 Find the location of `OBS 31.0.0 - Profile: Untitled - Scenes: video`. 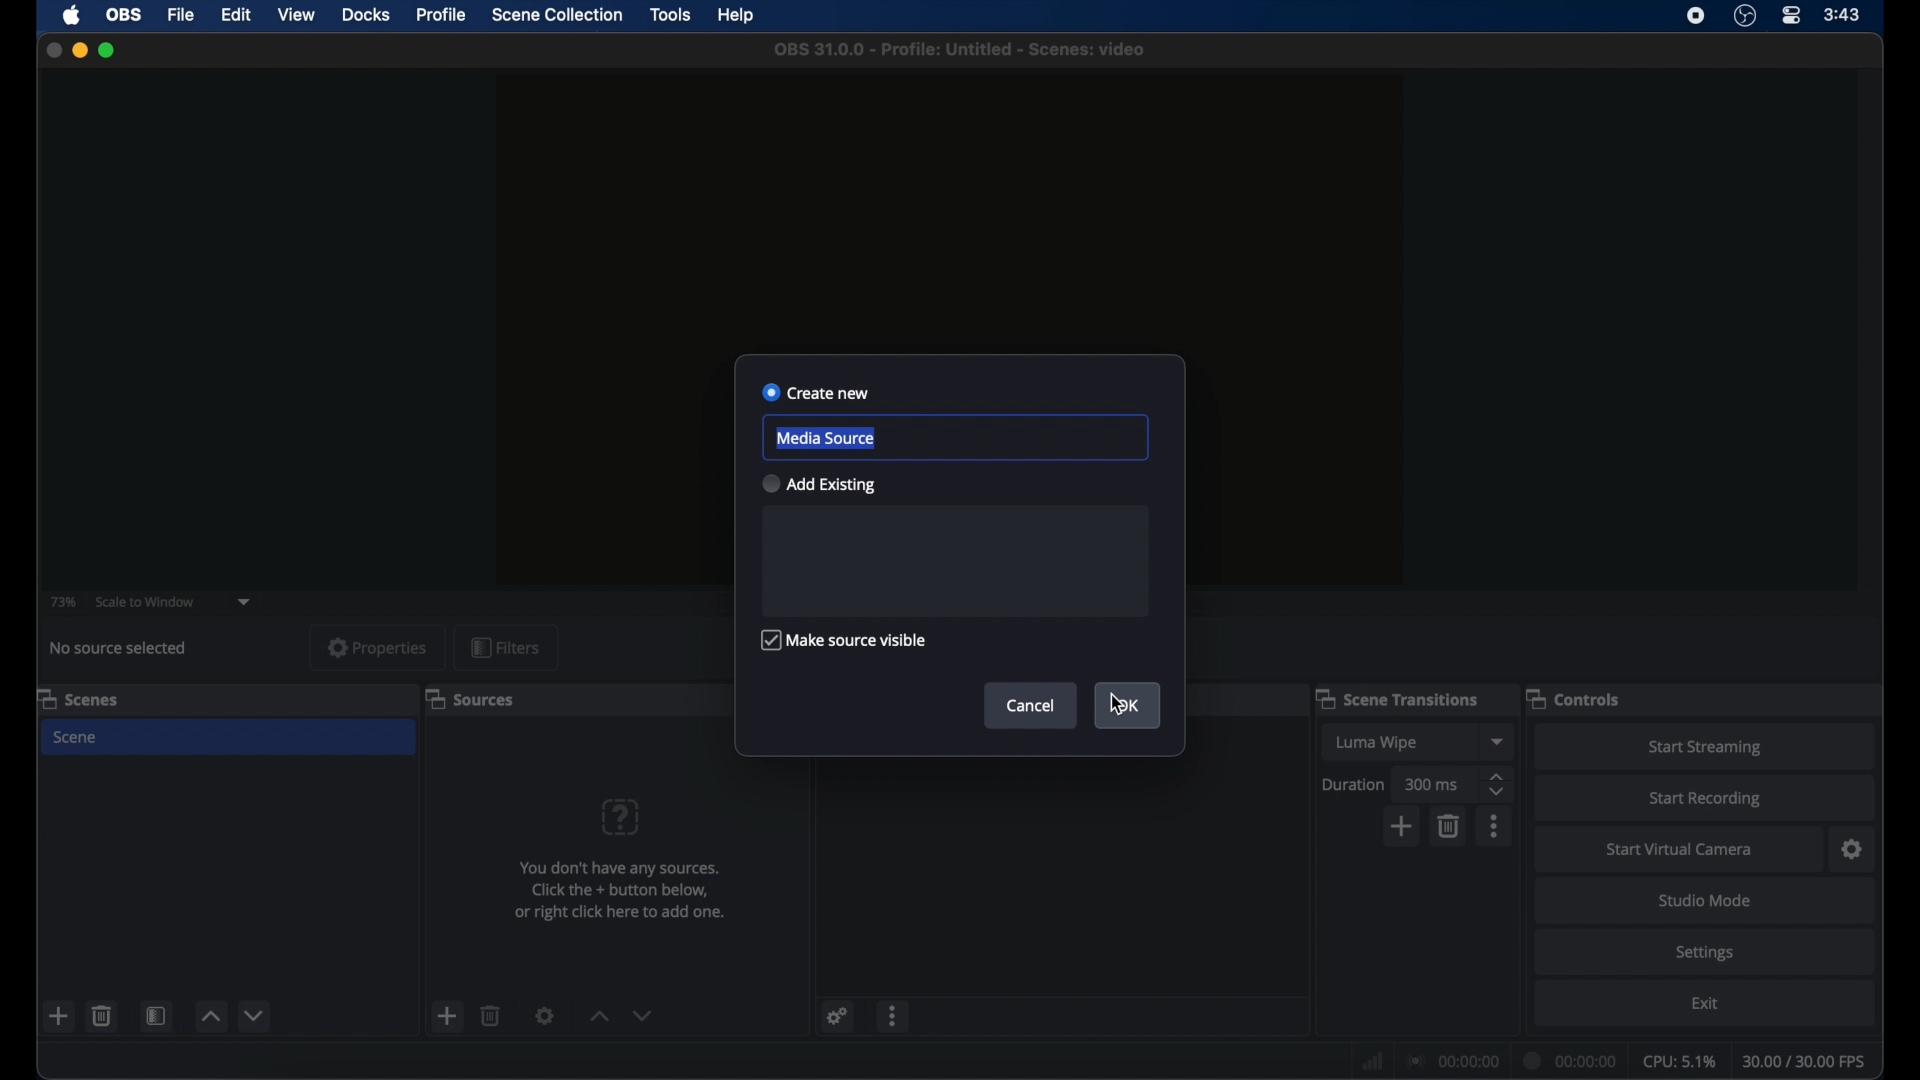

OBS 31.0.0 - Profile: Untitled - Scenes: video is located at coordinates (957, 49).